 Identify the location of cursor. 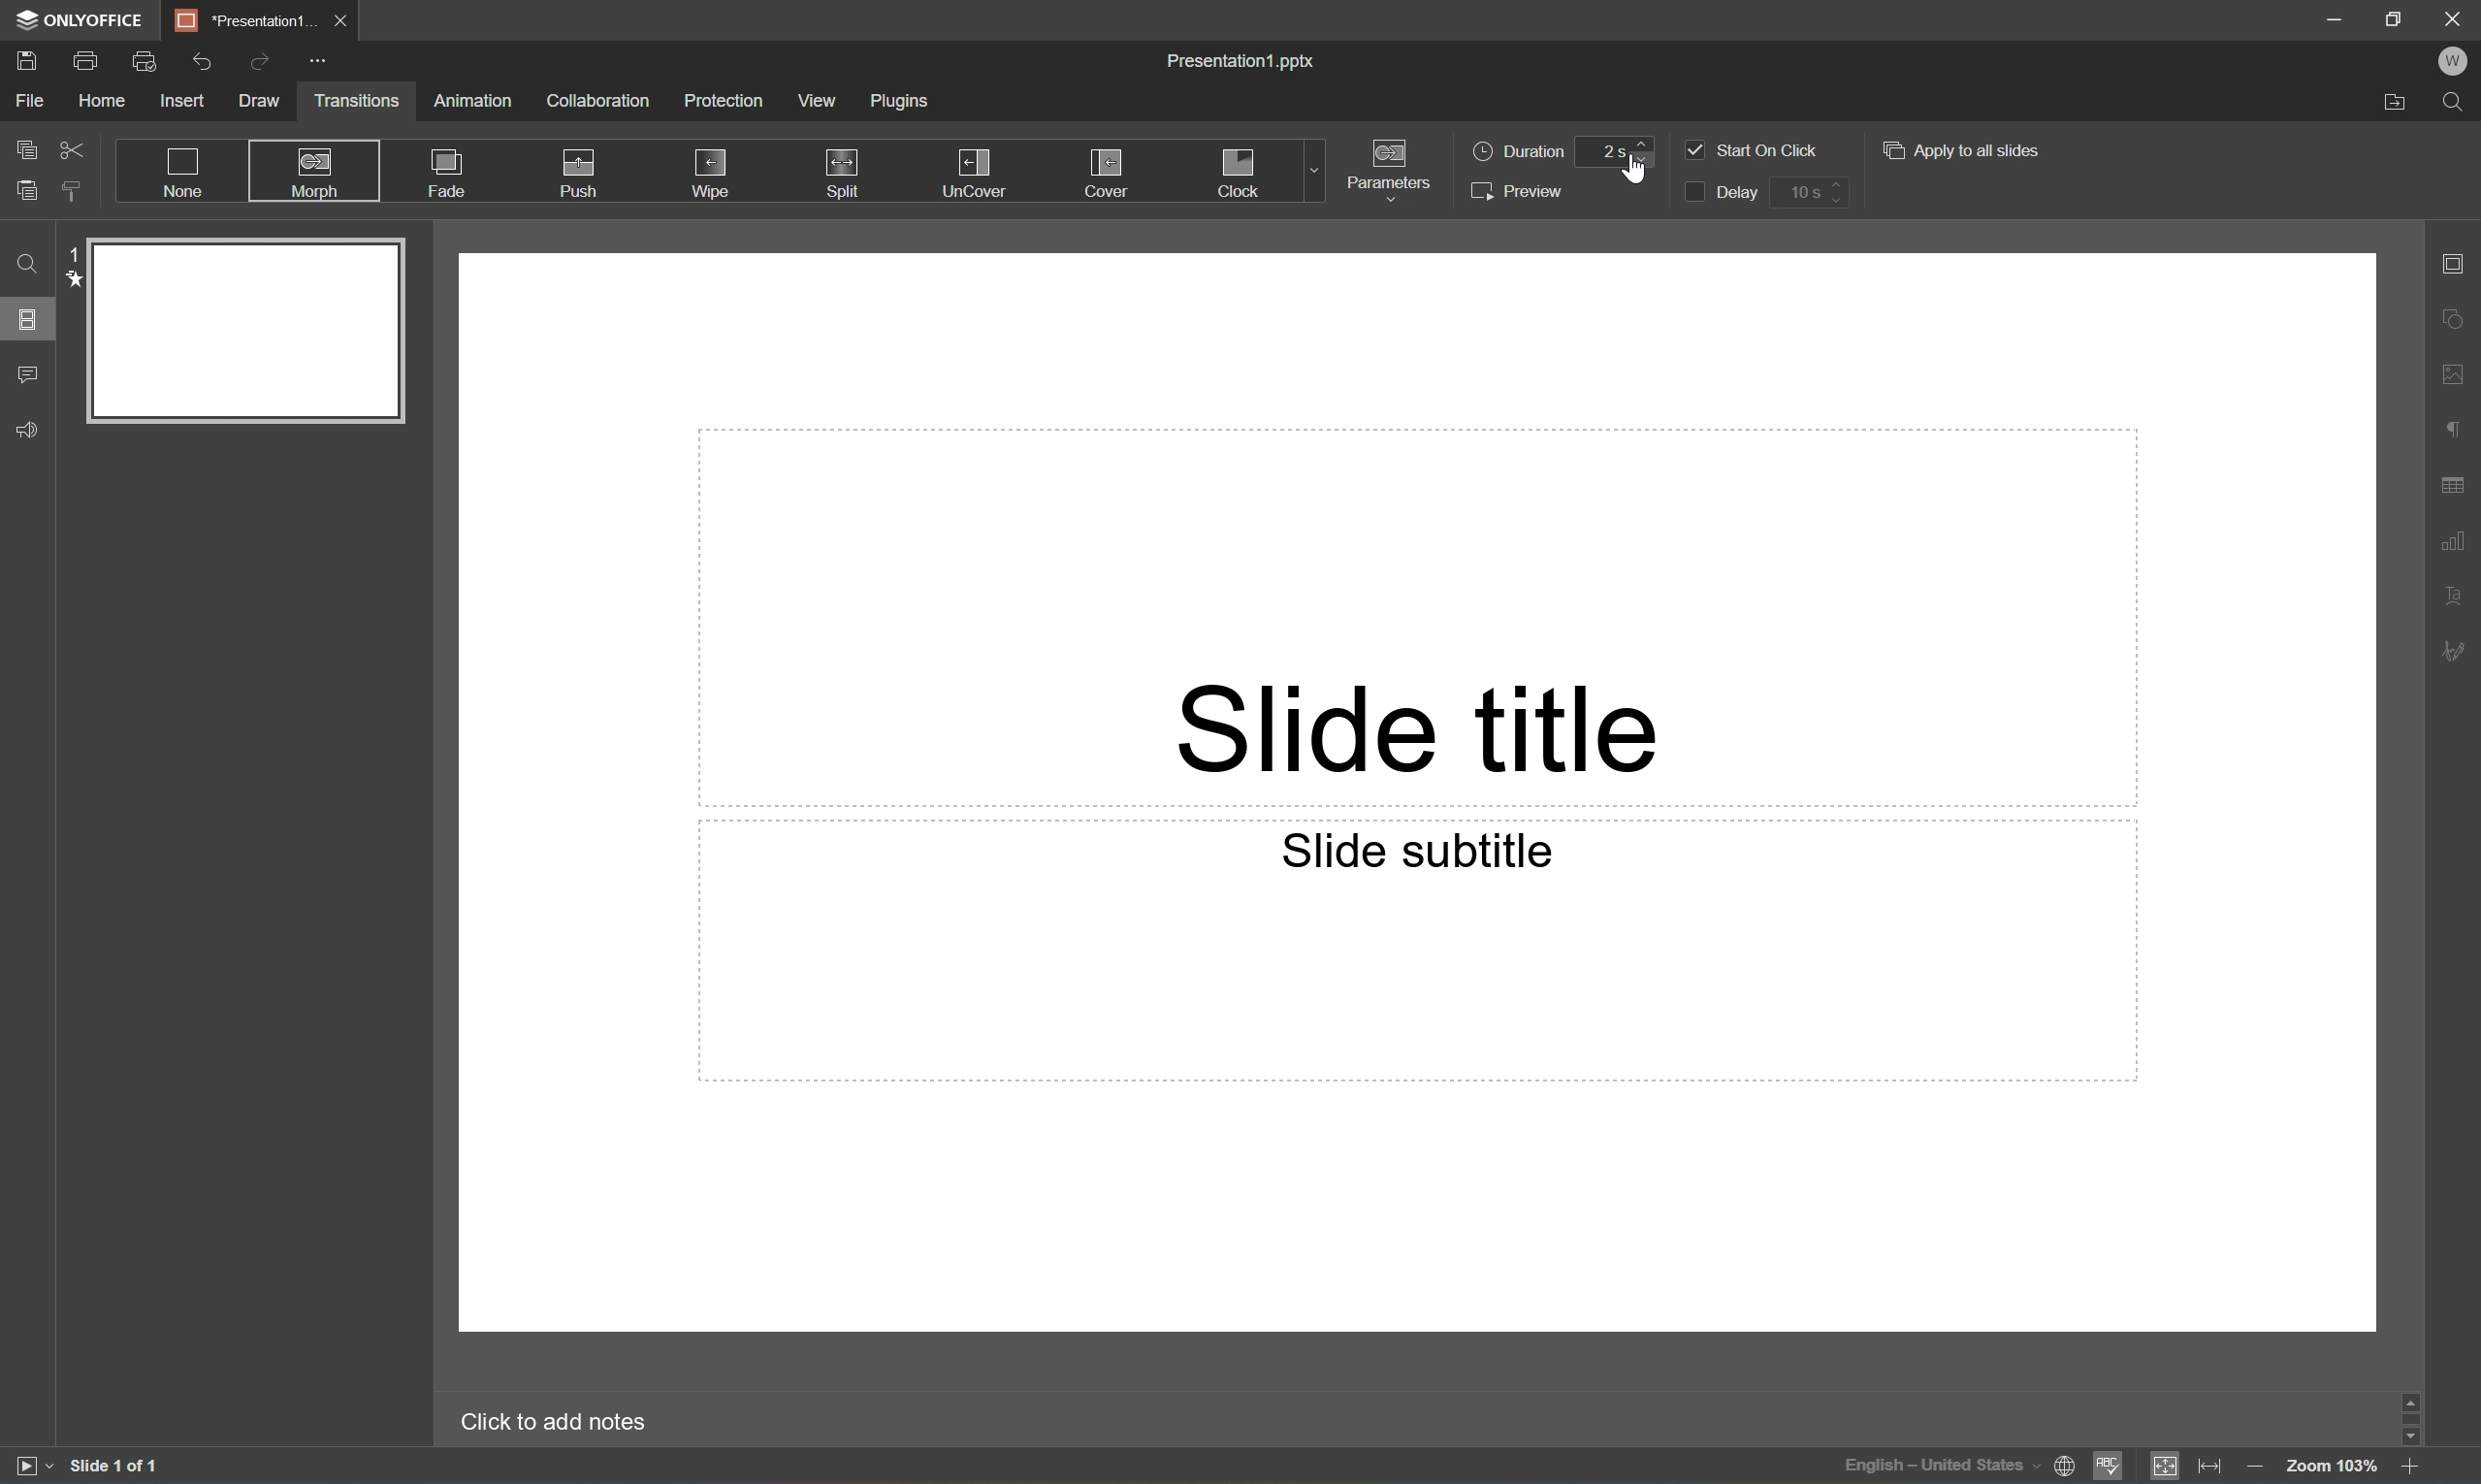
(1636, 172).